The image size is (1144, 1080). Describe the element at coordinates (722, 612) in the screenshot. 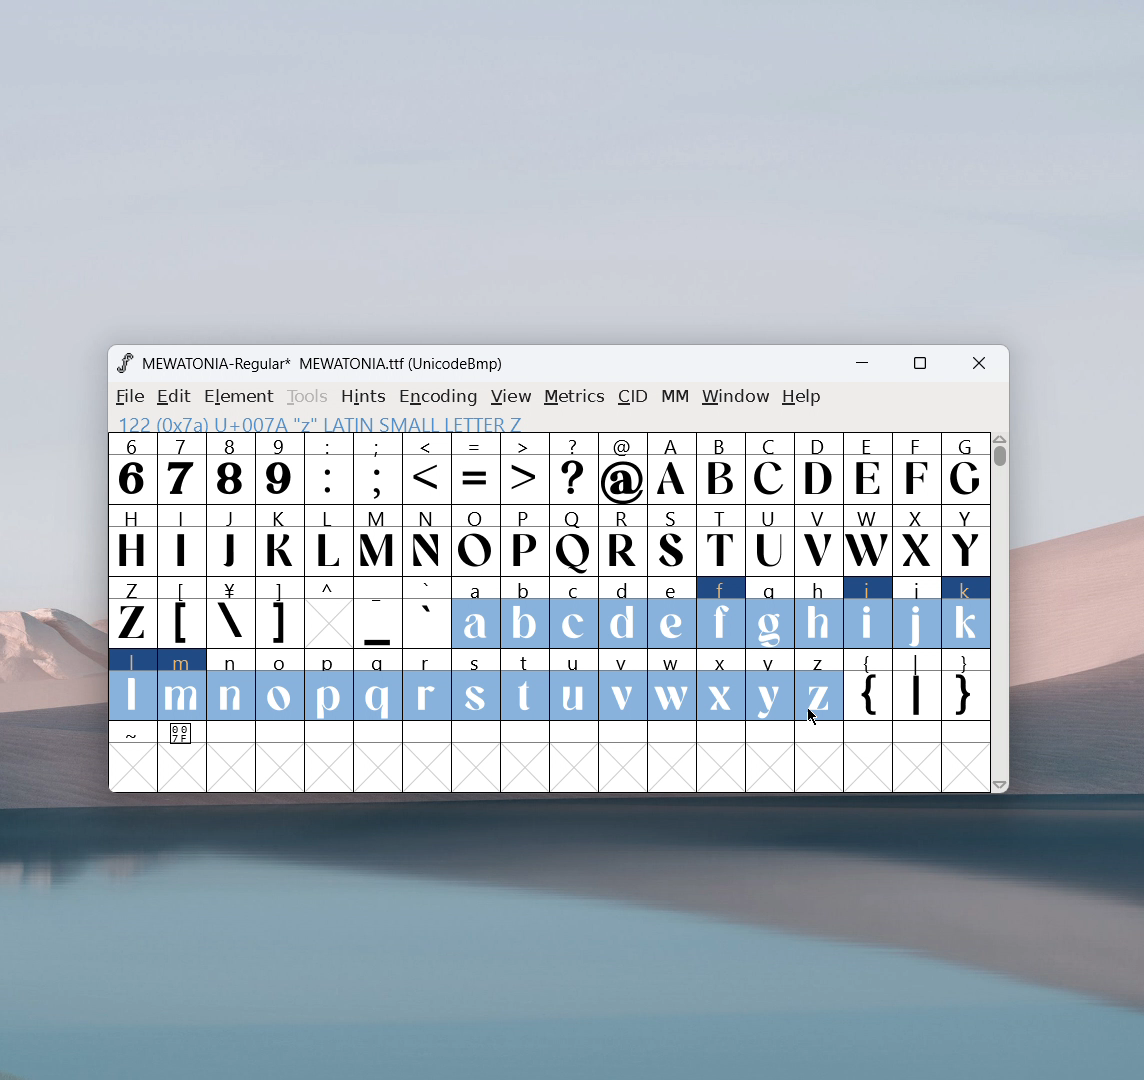

I see `f` at that location.